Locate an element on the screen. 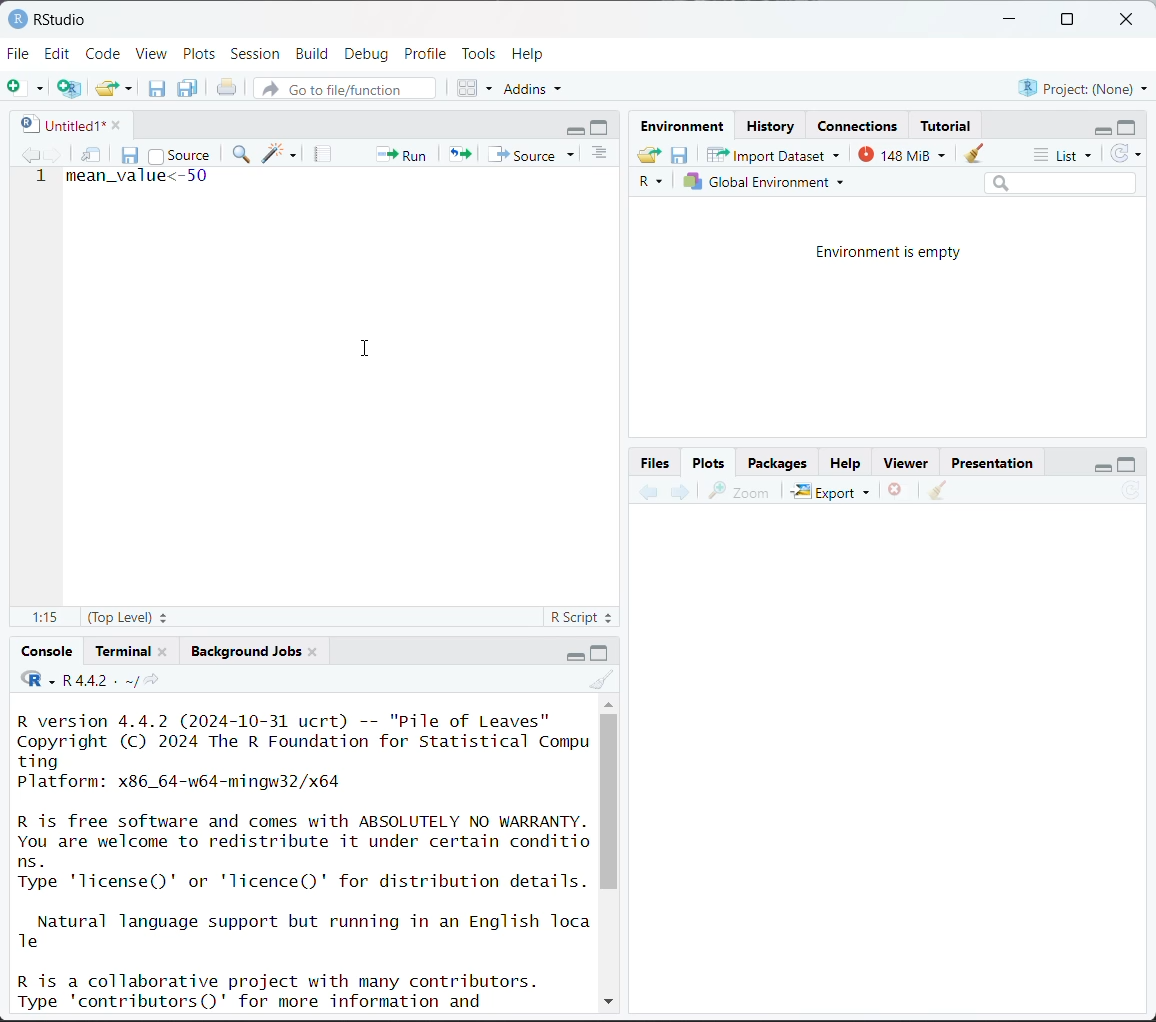  Debug is located at coordinates (366, 54).